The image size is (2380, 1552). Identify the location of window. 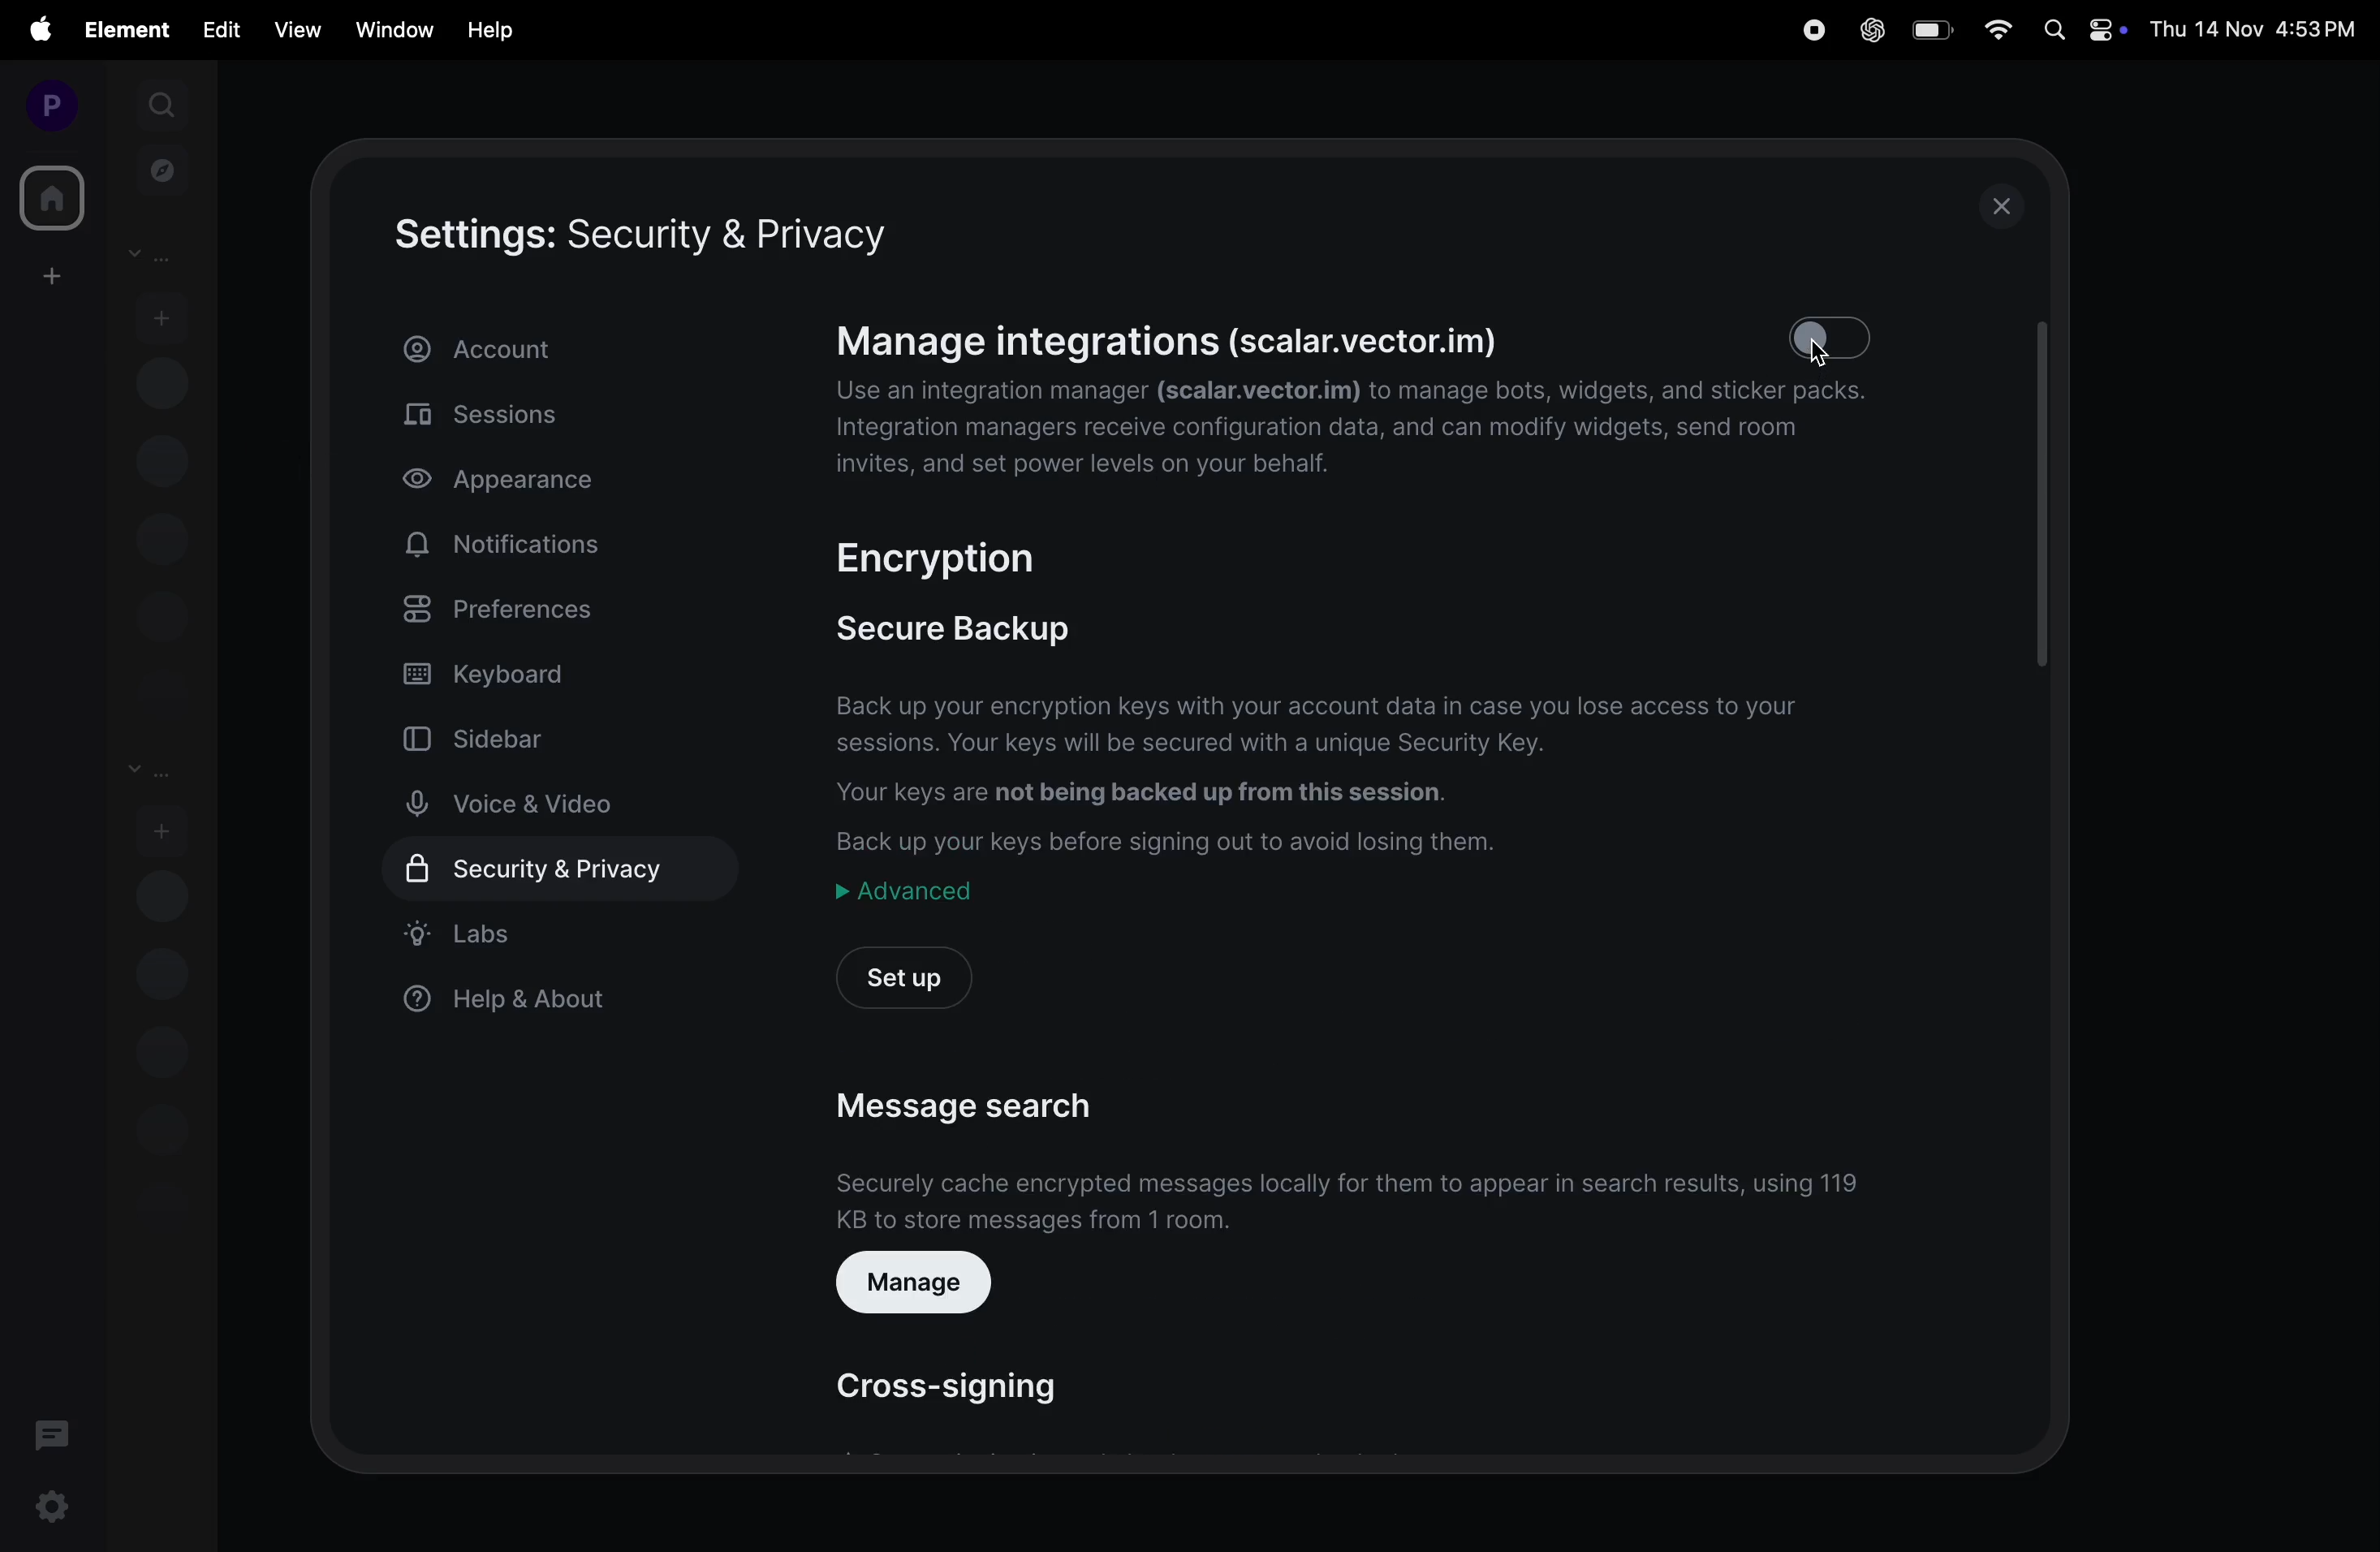
(392, 29).